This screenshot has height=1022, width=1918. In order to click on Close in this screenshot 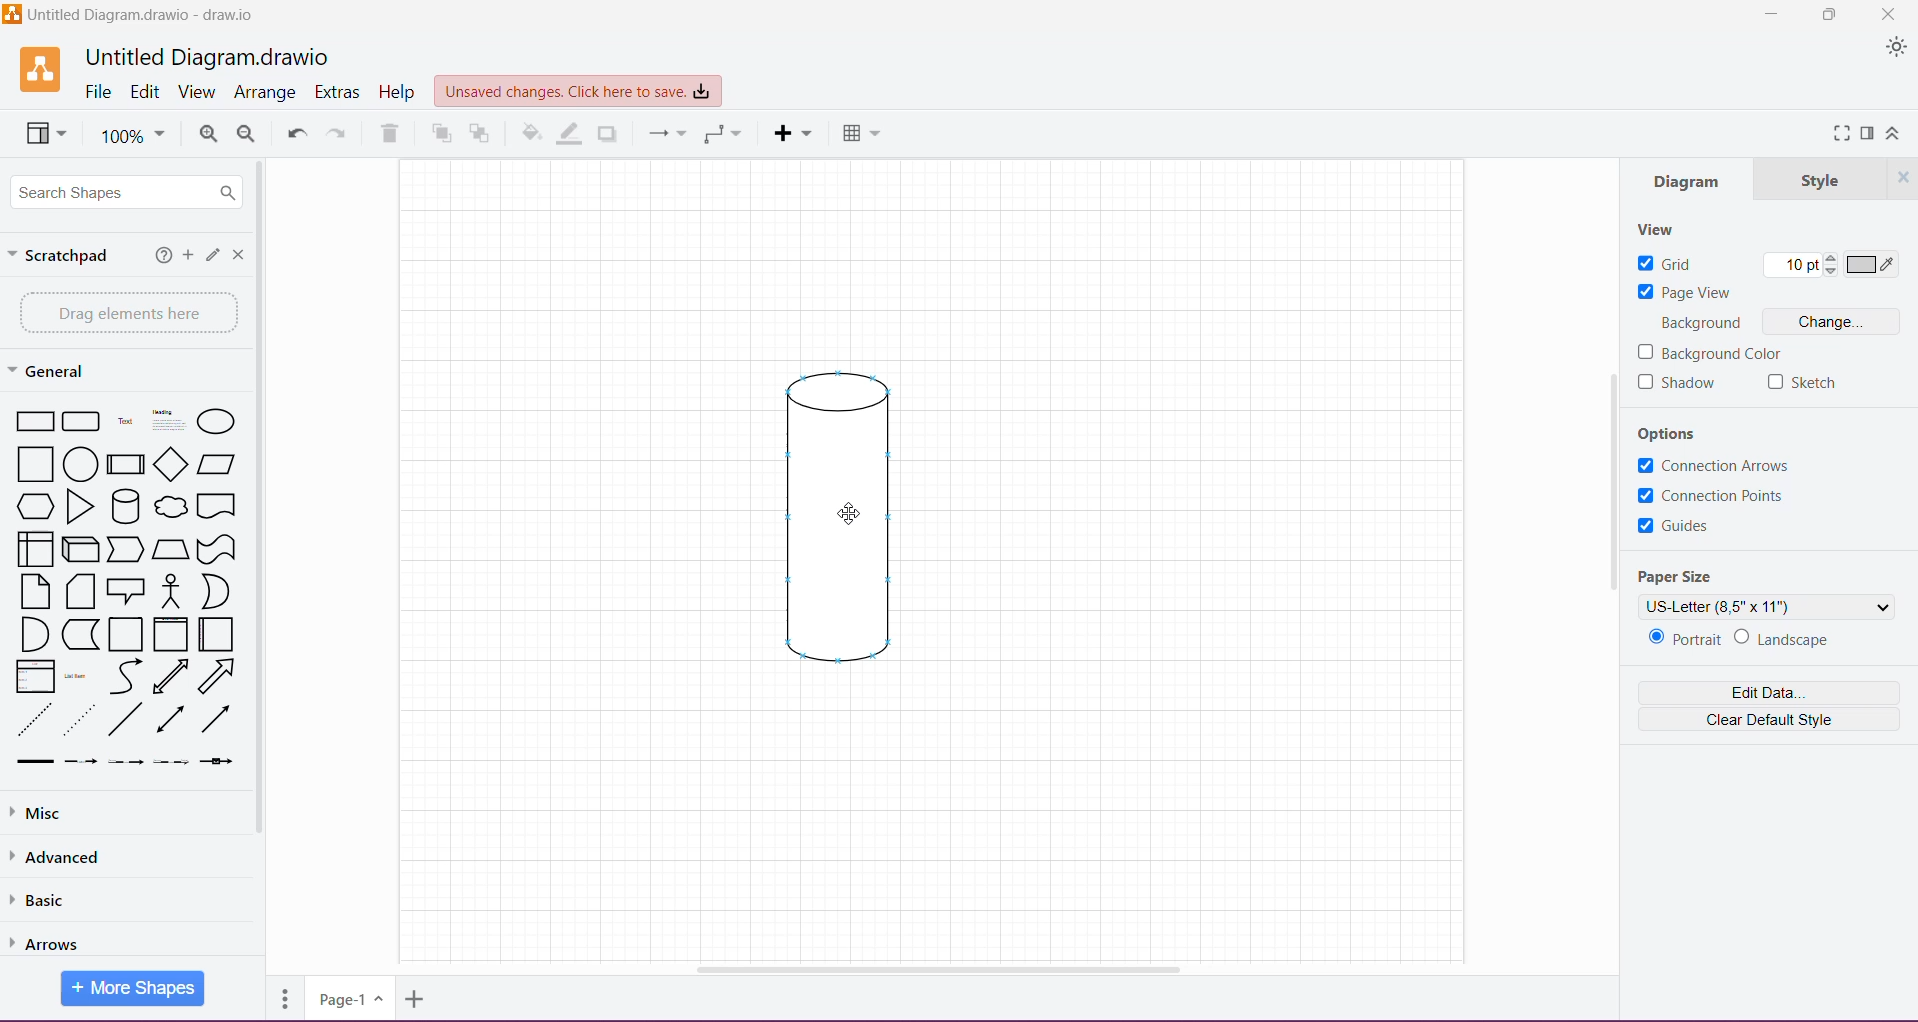, I will do `click(1901, 178)`.